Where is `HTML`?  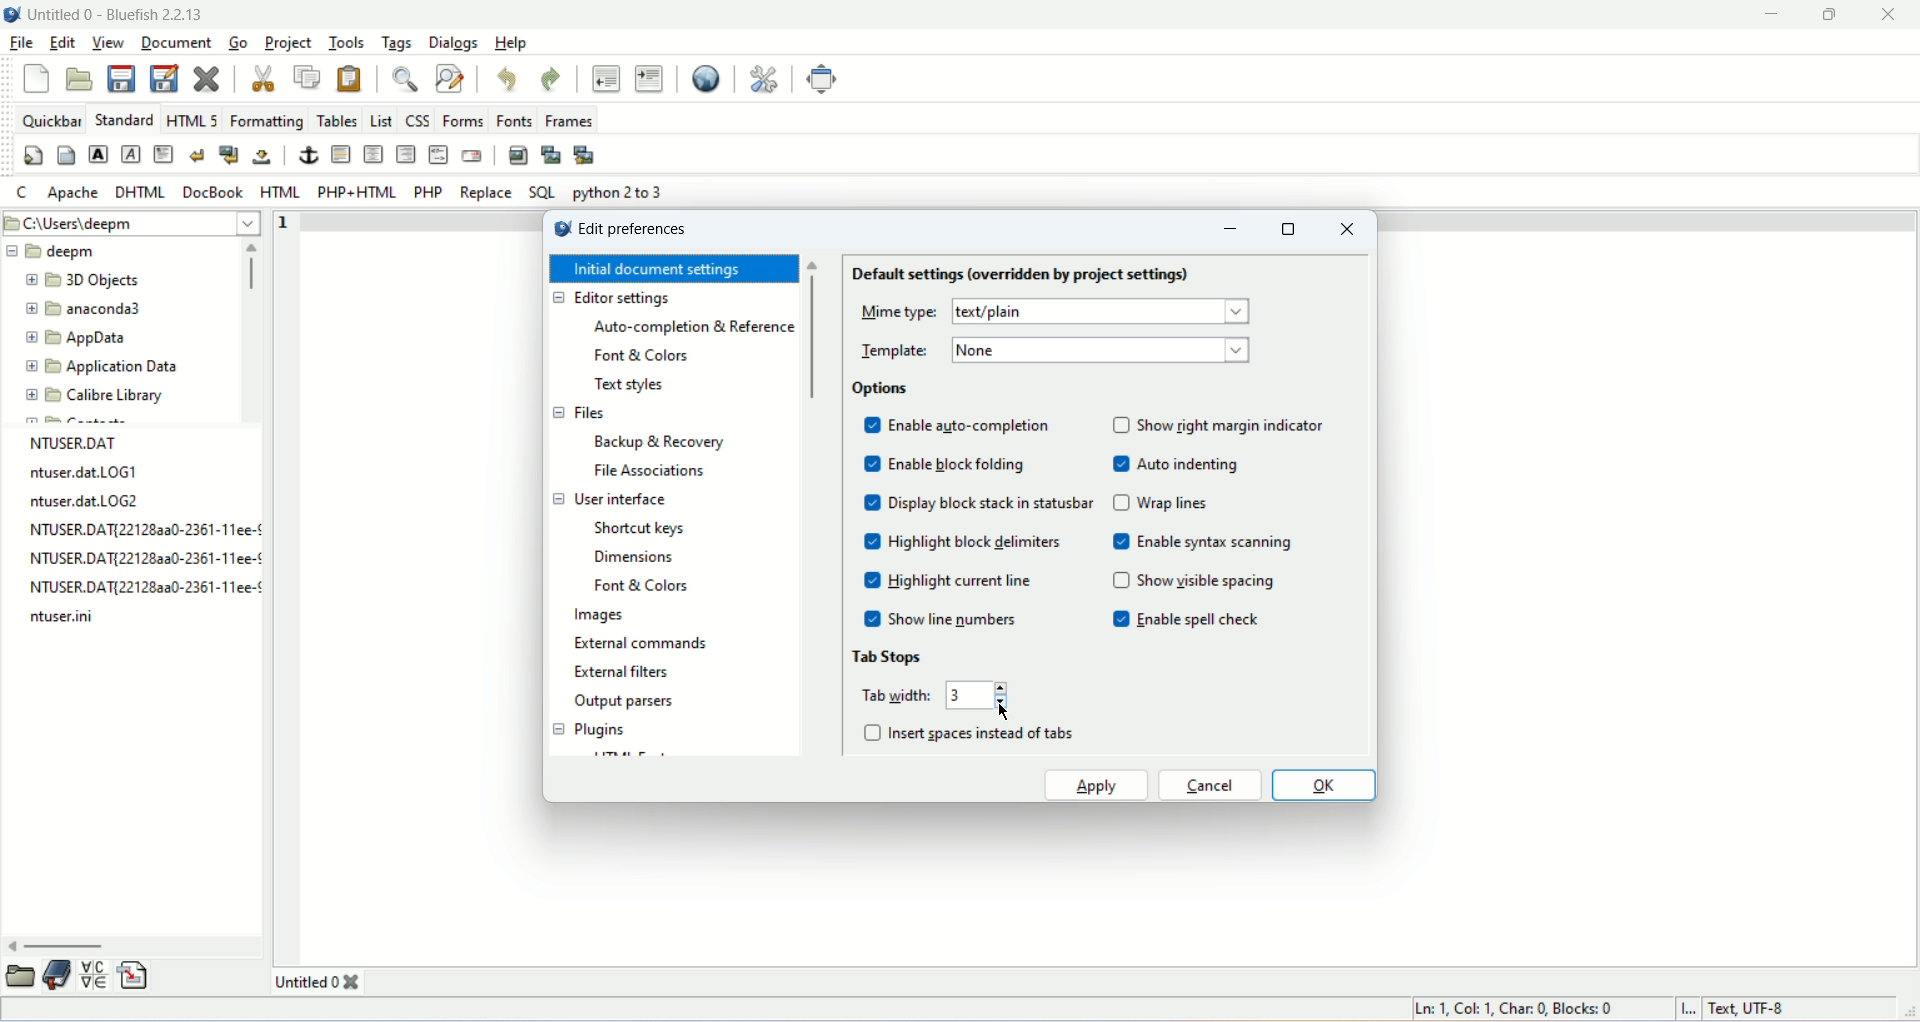 HTML is located at coordinates (279, 192).